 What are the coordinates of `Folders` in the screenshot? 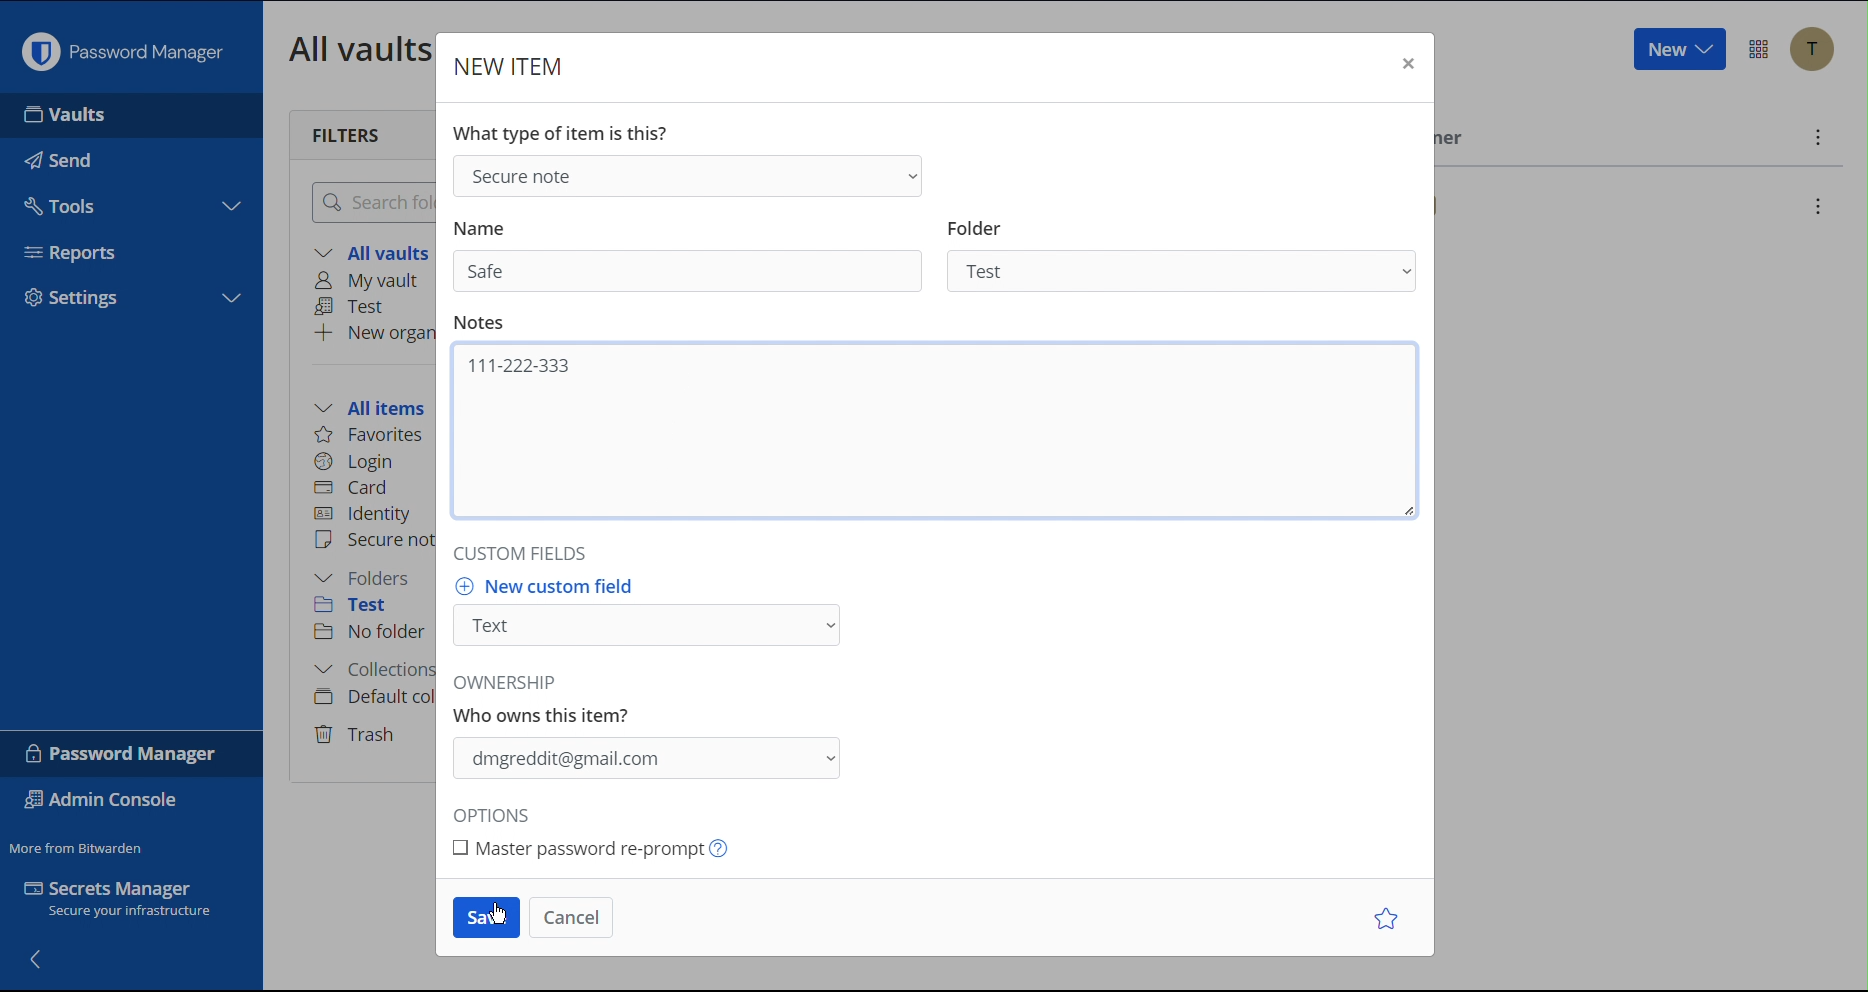 It's located at (367, 578).